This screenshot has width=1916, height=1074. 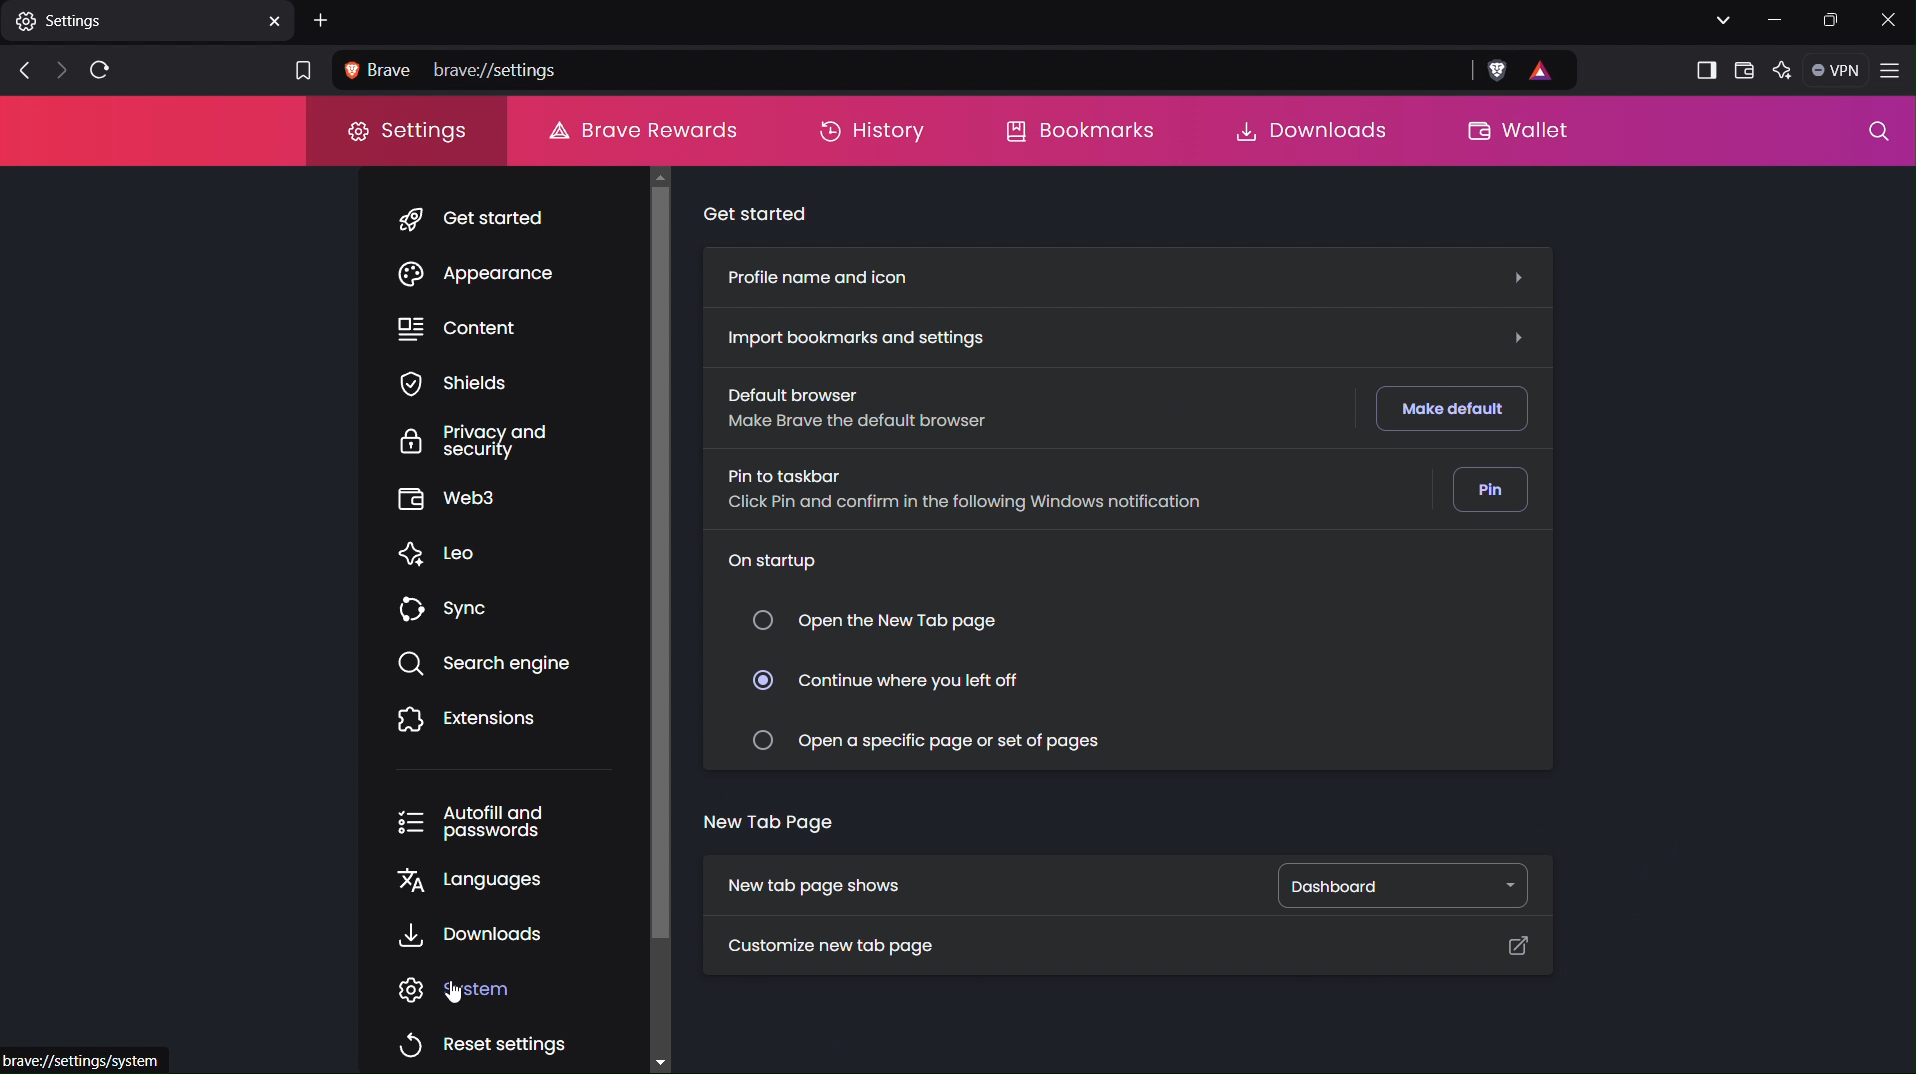 What do you see at coordinates (889, 410) in the screenshot?
I see `Default browser` at bounding box center [889, 410].